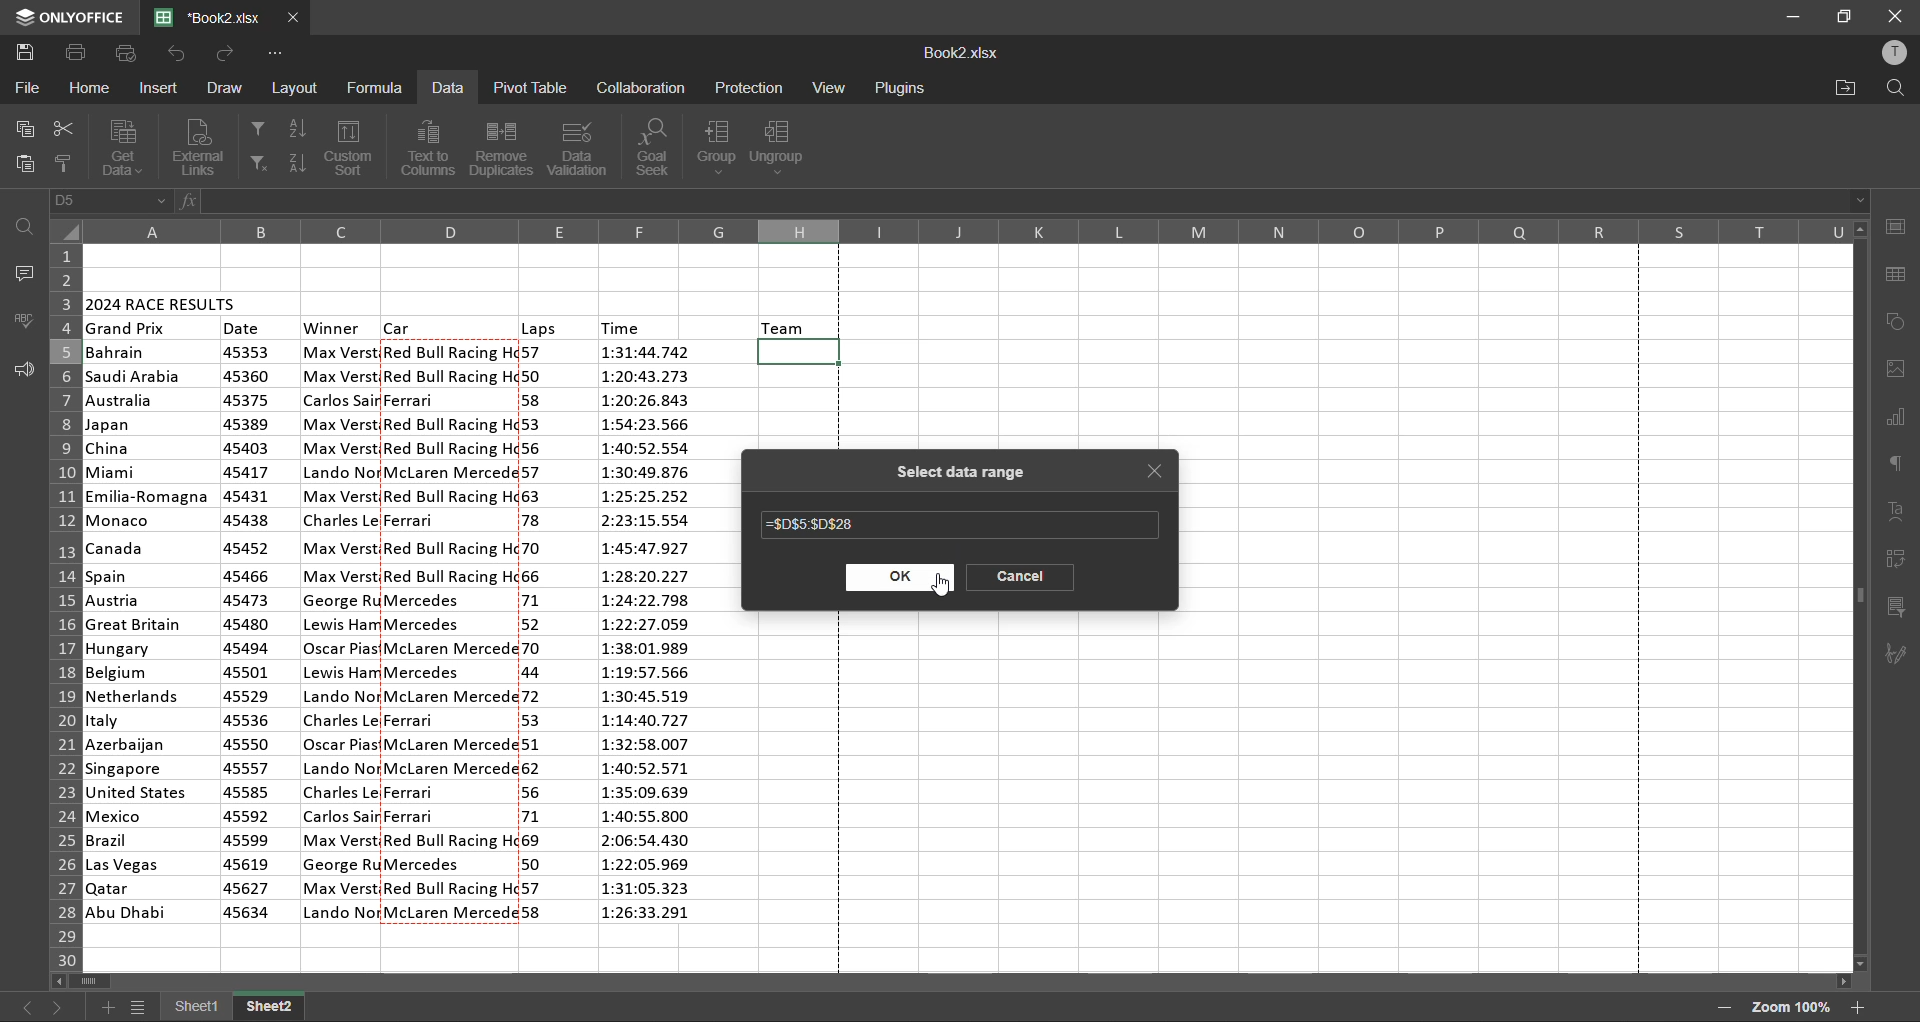  I want to click on save, so click(30, 53).